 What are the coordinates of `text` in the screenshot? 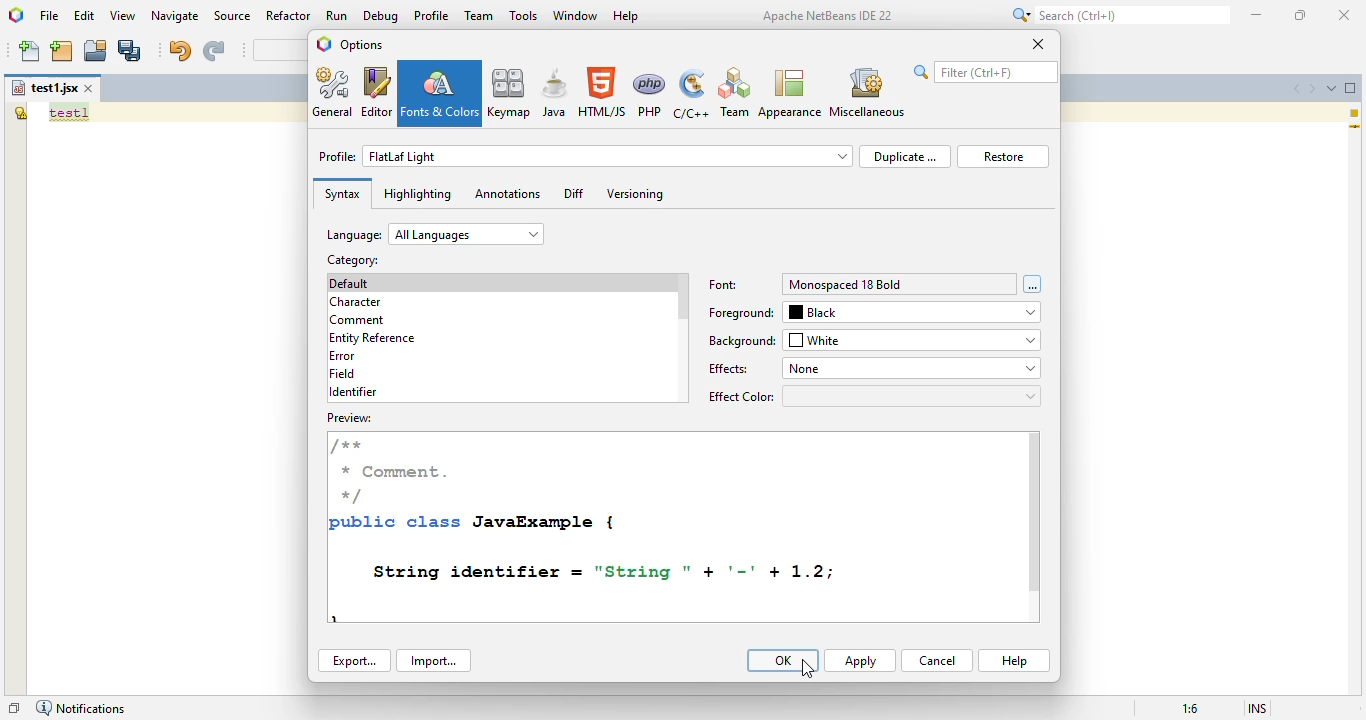 It's located at (69, 113).